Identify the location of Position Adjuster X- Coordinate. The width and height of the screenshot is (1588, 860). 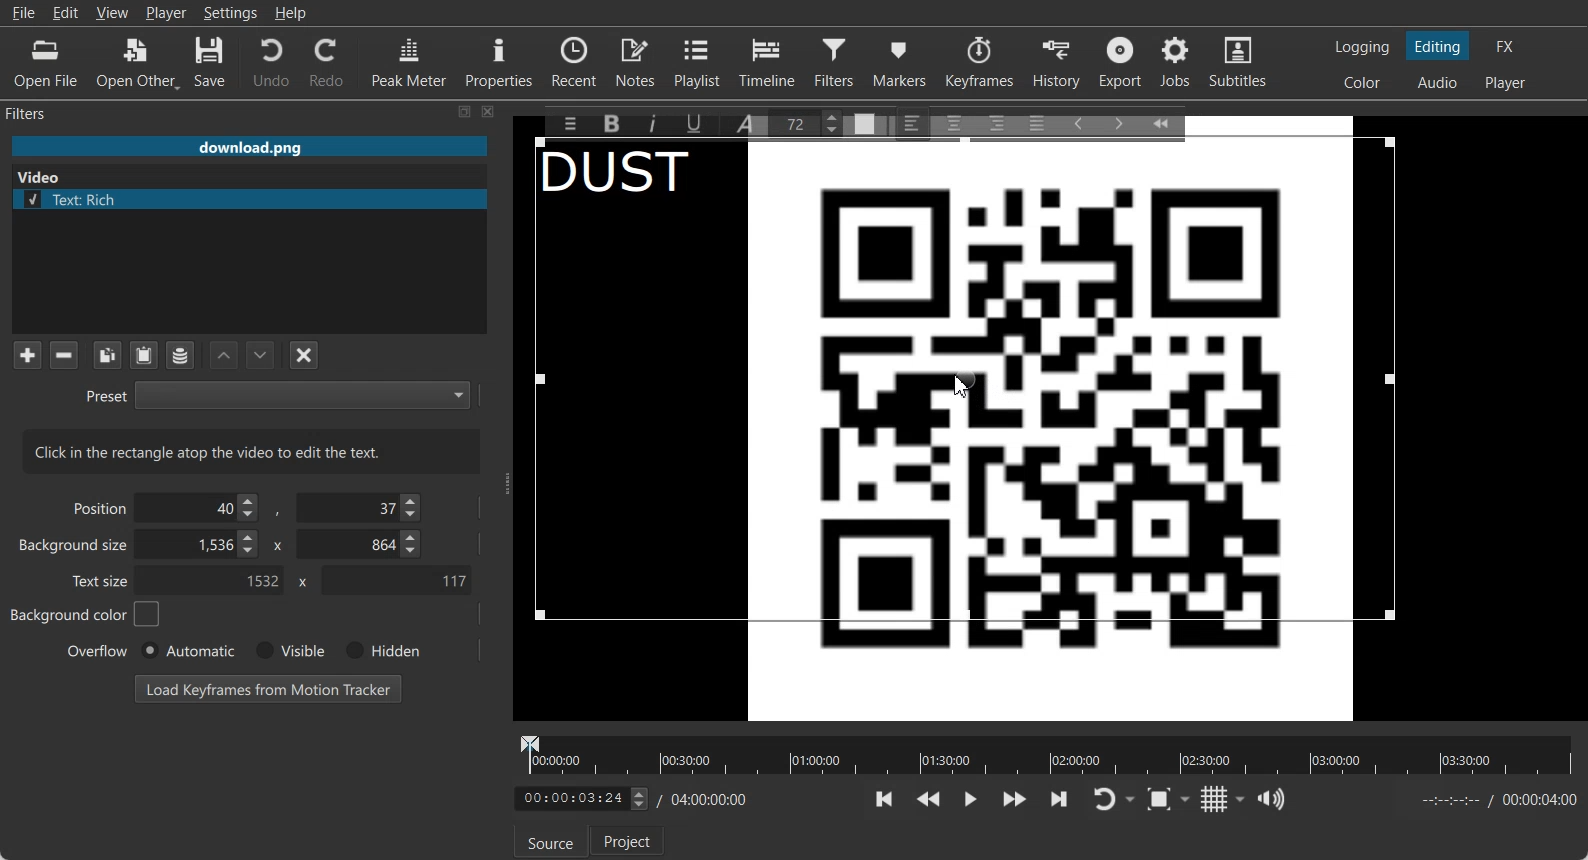
(202, 508).